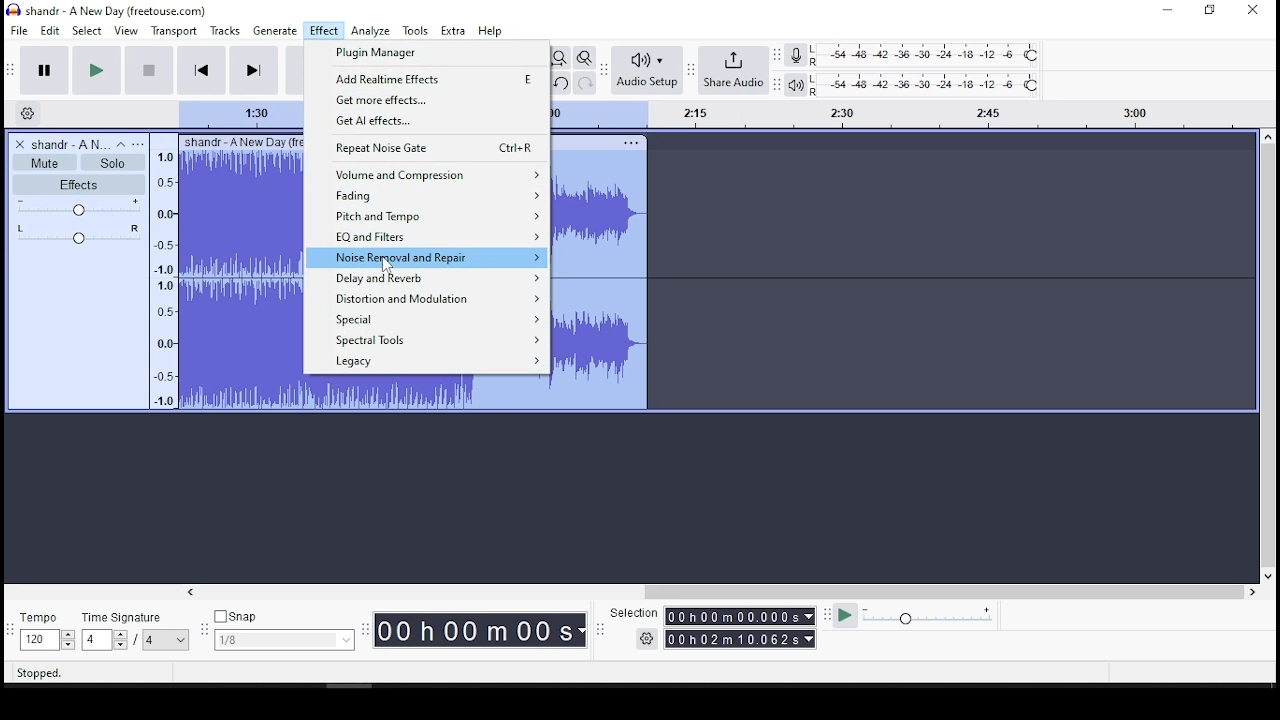  I want to click on audio track, so click(603, 271).